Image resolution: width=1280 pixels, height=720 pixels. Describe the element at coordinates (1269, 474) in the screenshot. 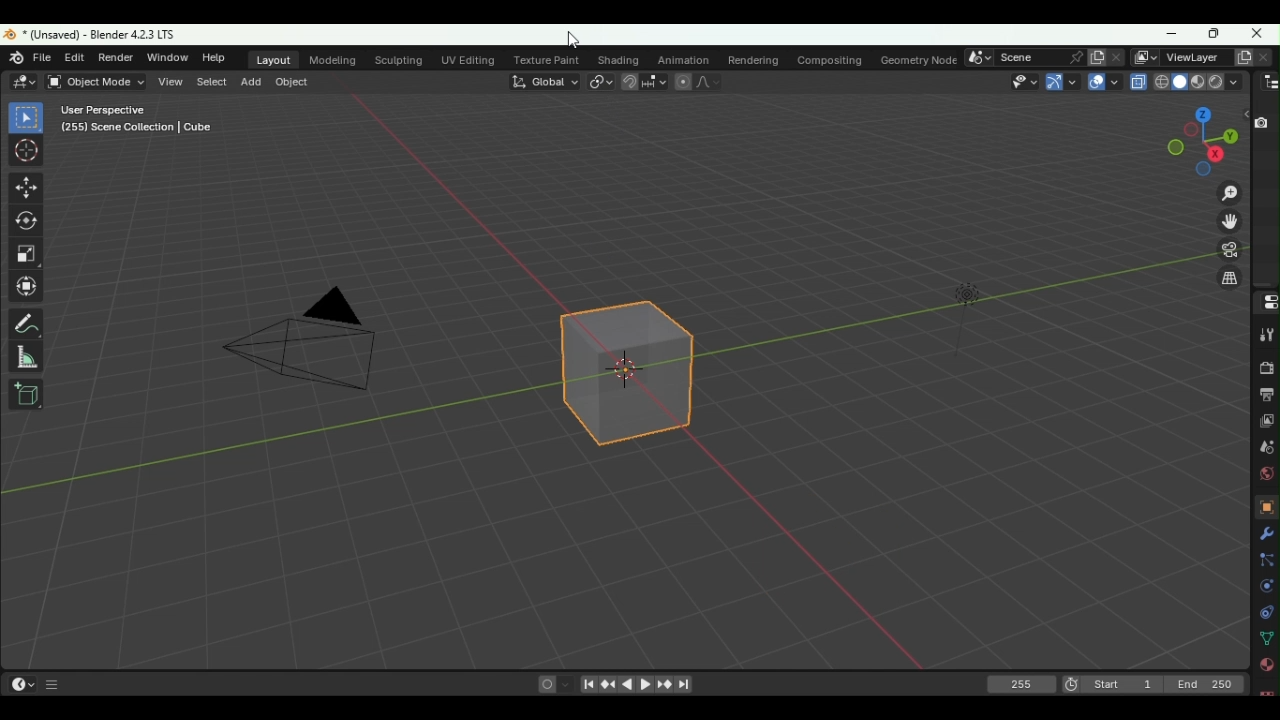

I see `World` at that location.